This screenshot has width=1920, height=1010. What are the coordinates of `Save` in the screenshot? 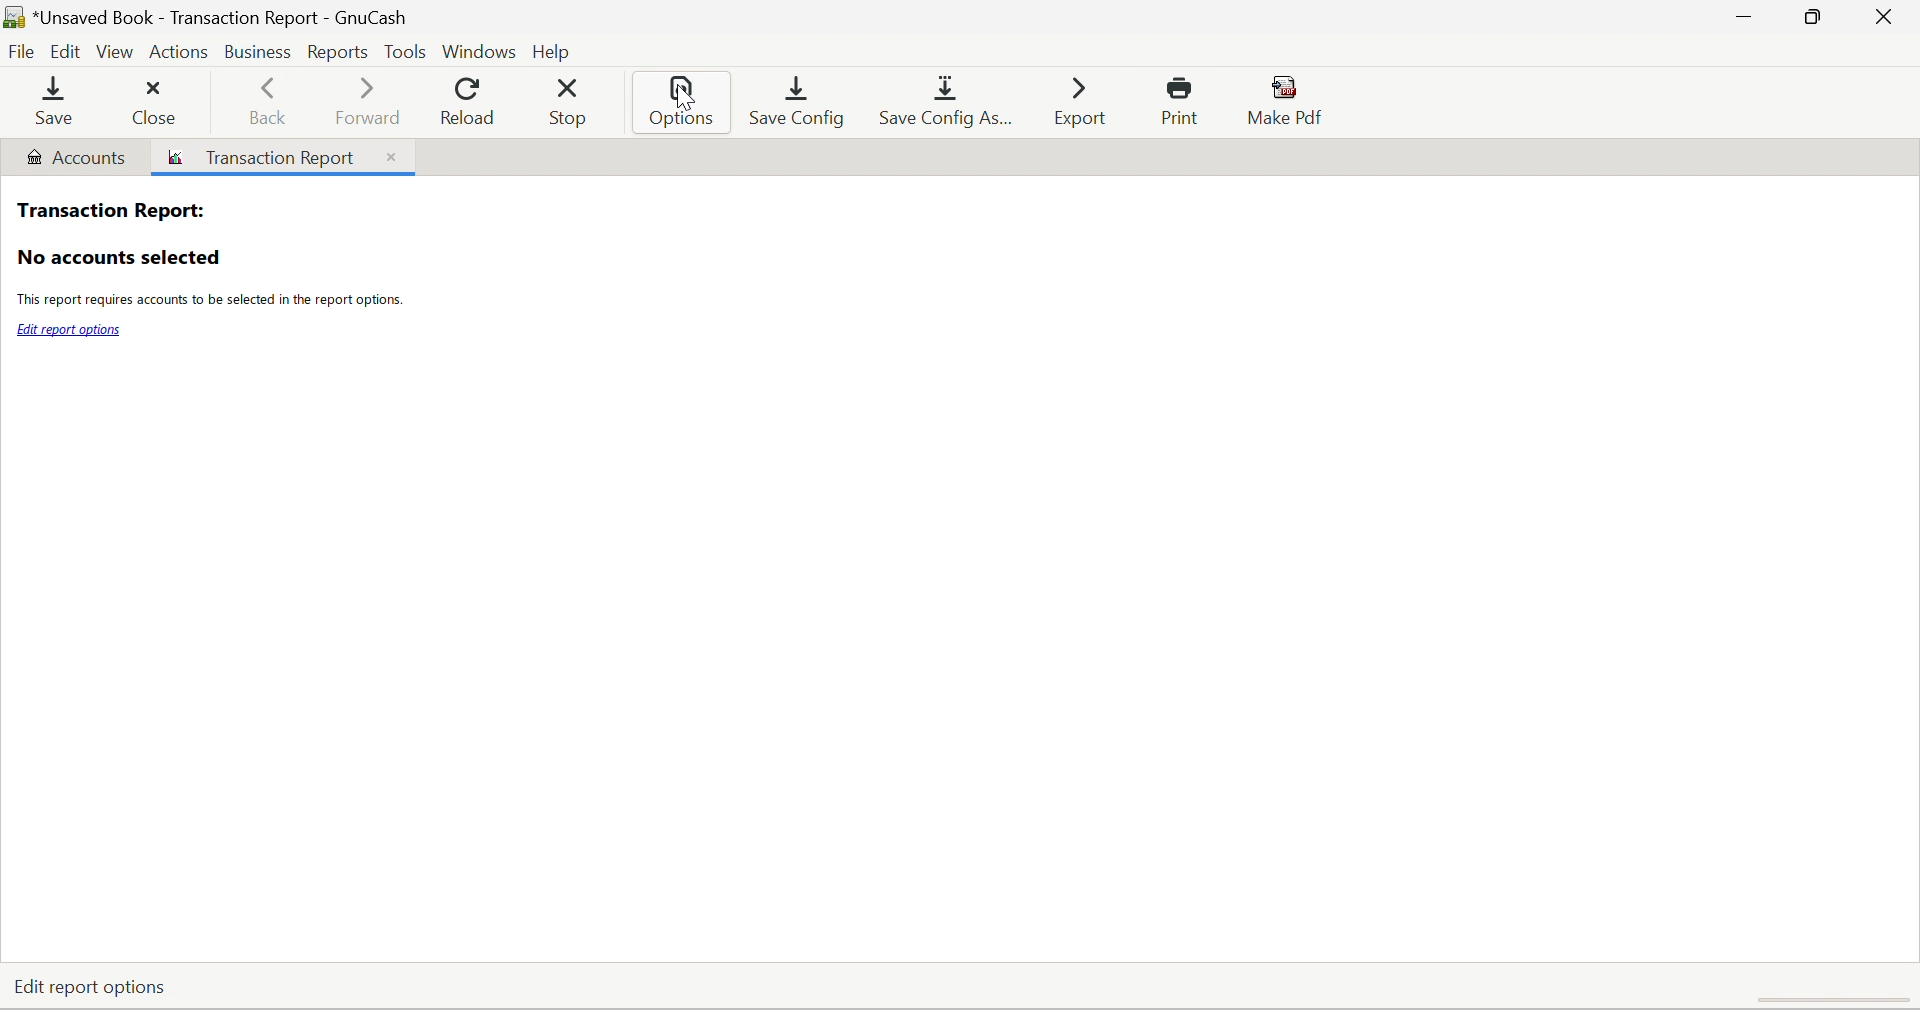 It's located at (50, 104).